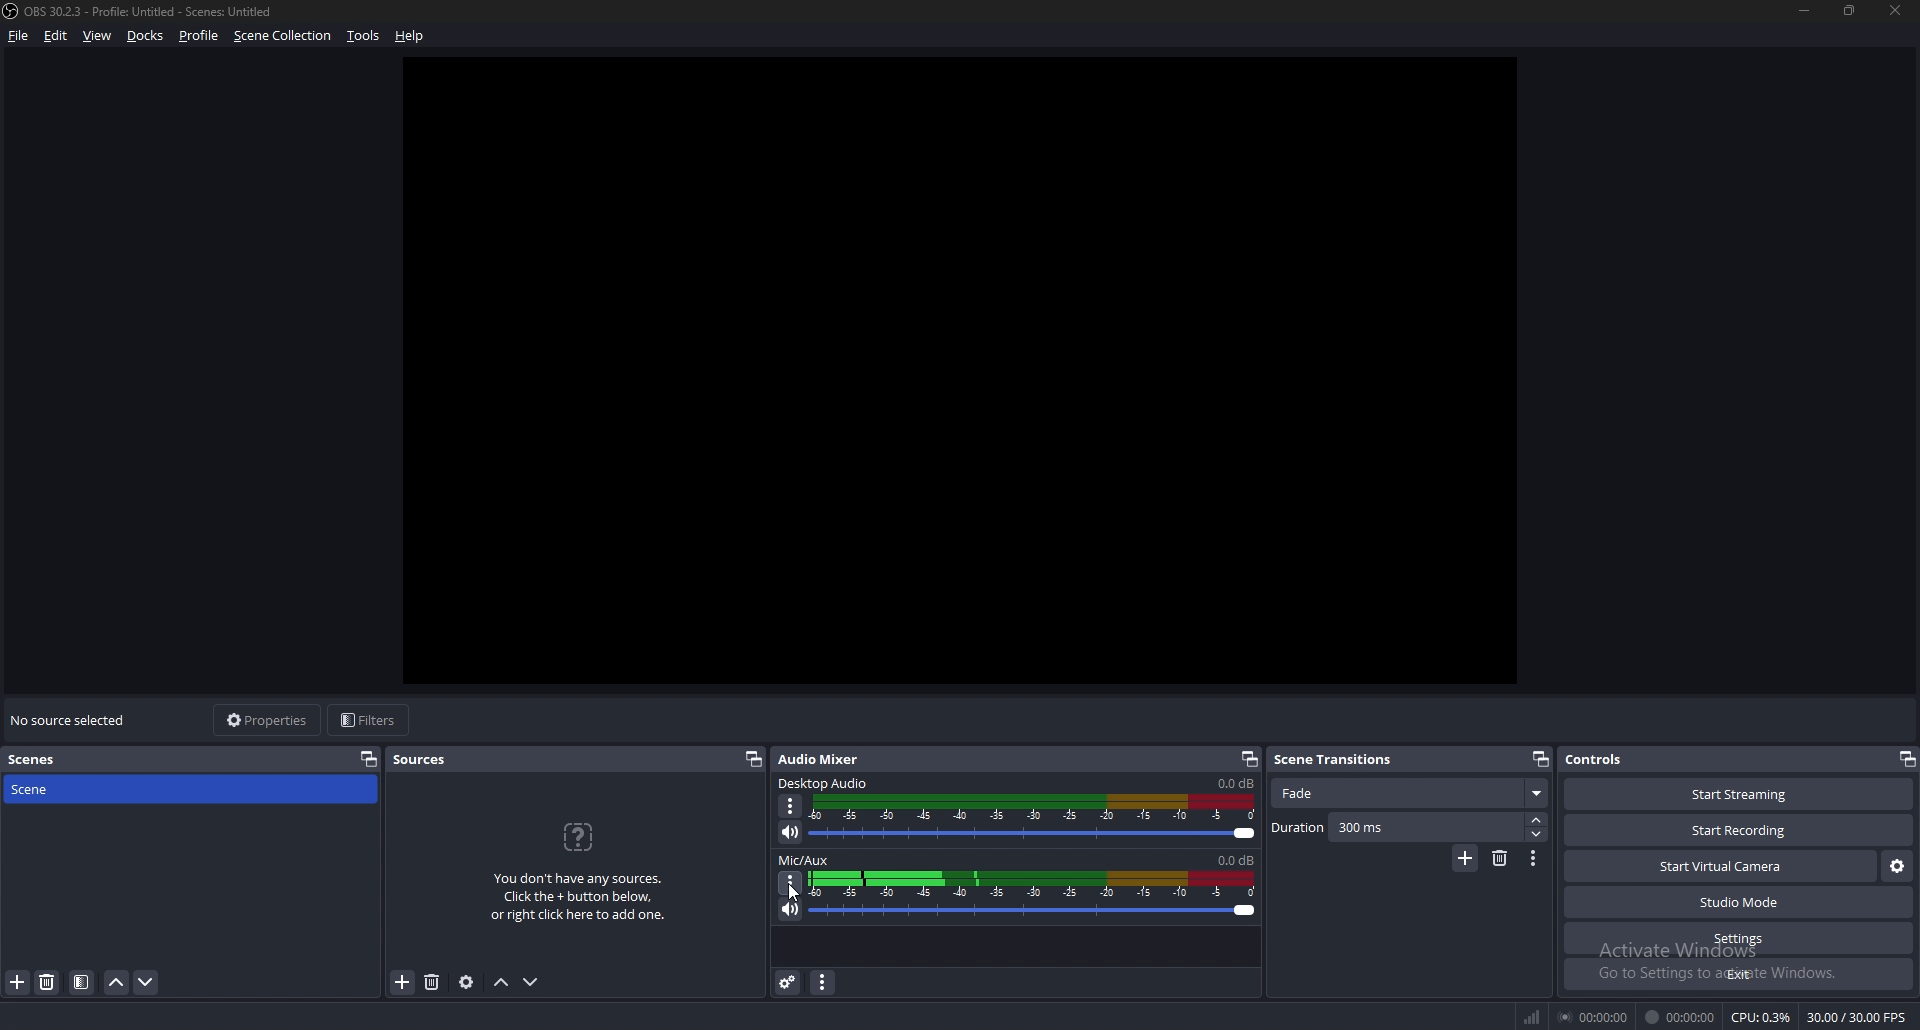 This screenshot has width=1920, height=1030. Describe the element at coordinates (792, 805) in the screenshot. I see `desktop audio properties` at that location.